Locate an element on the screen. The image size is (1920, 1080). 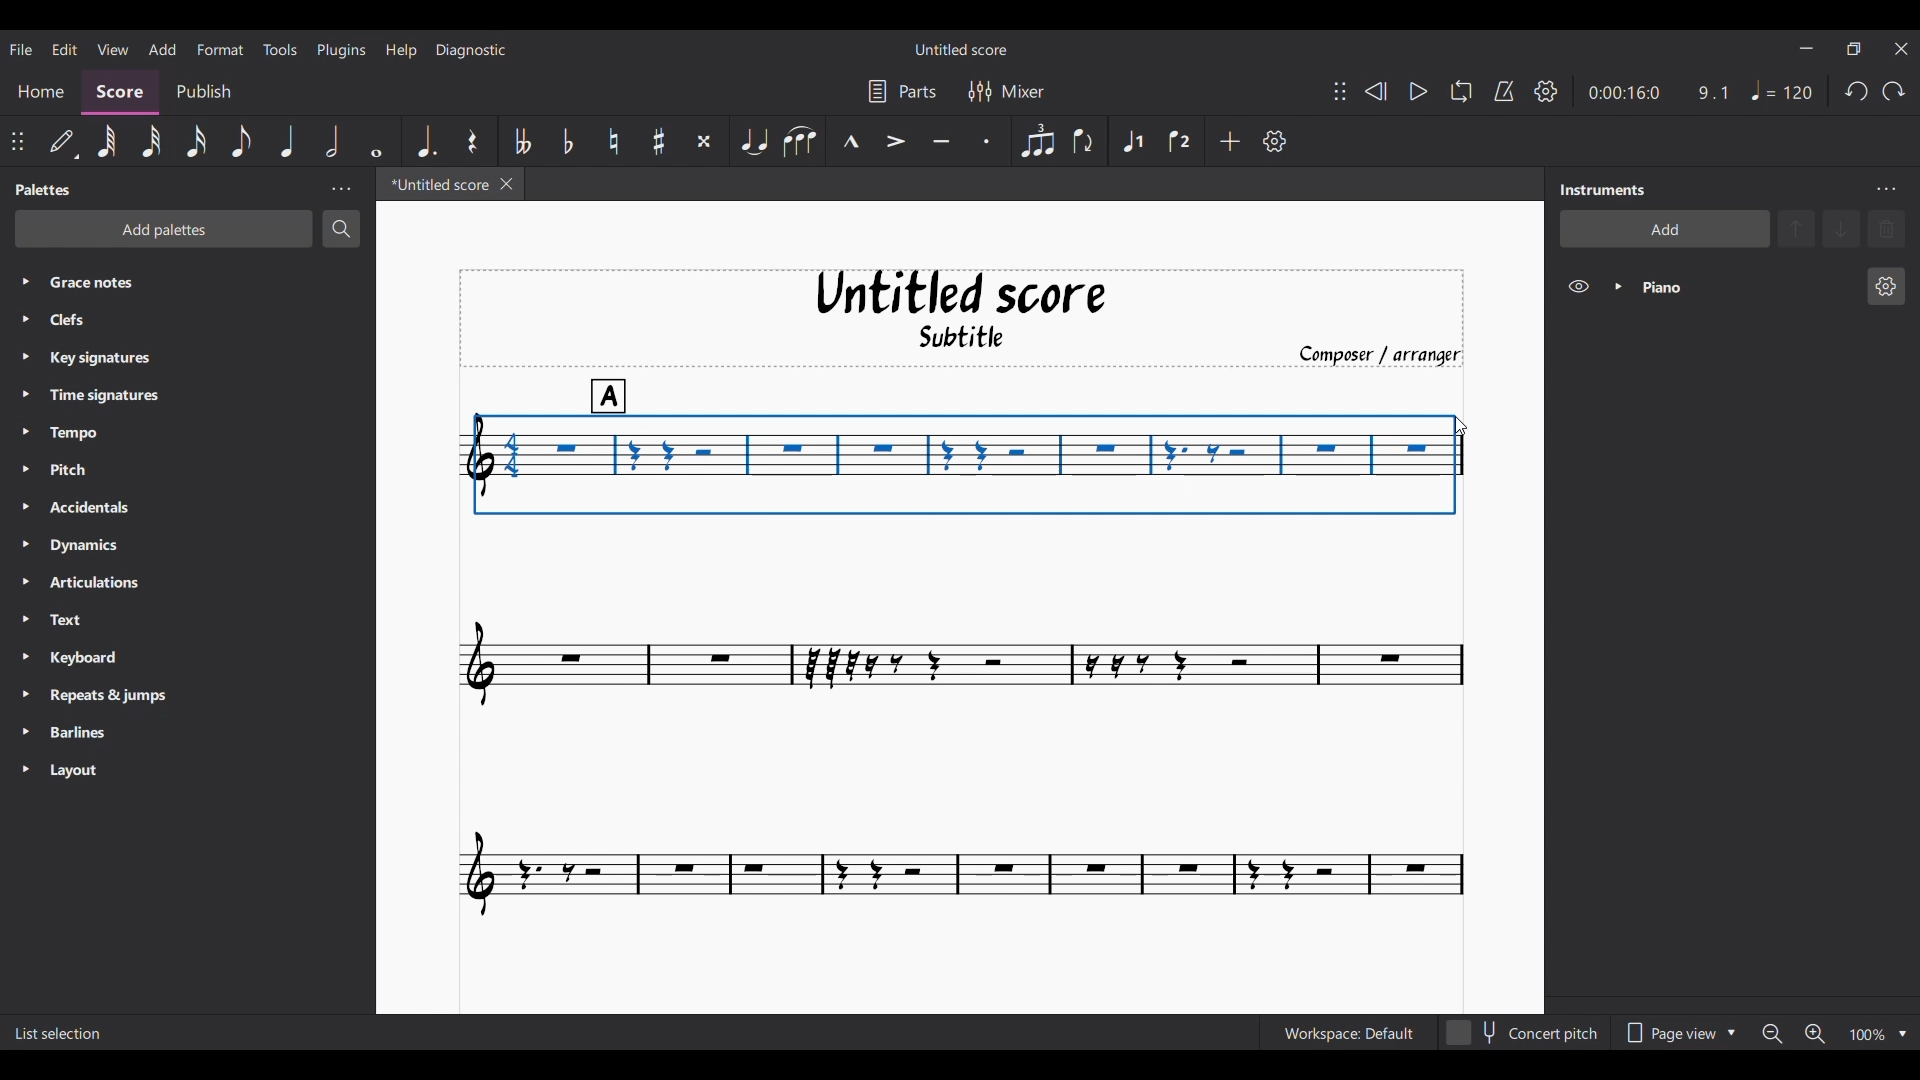
Tenuto is located at coordinates (941, 140).